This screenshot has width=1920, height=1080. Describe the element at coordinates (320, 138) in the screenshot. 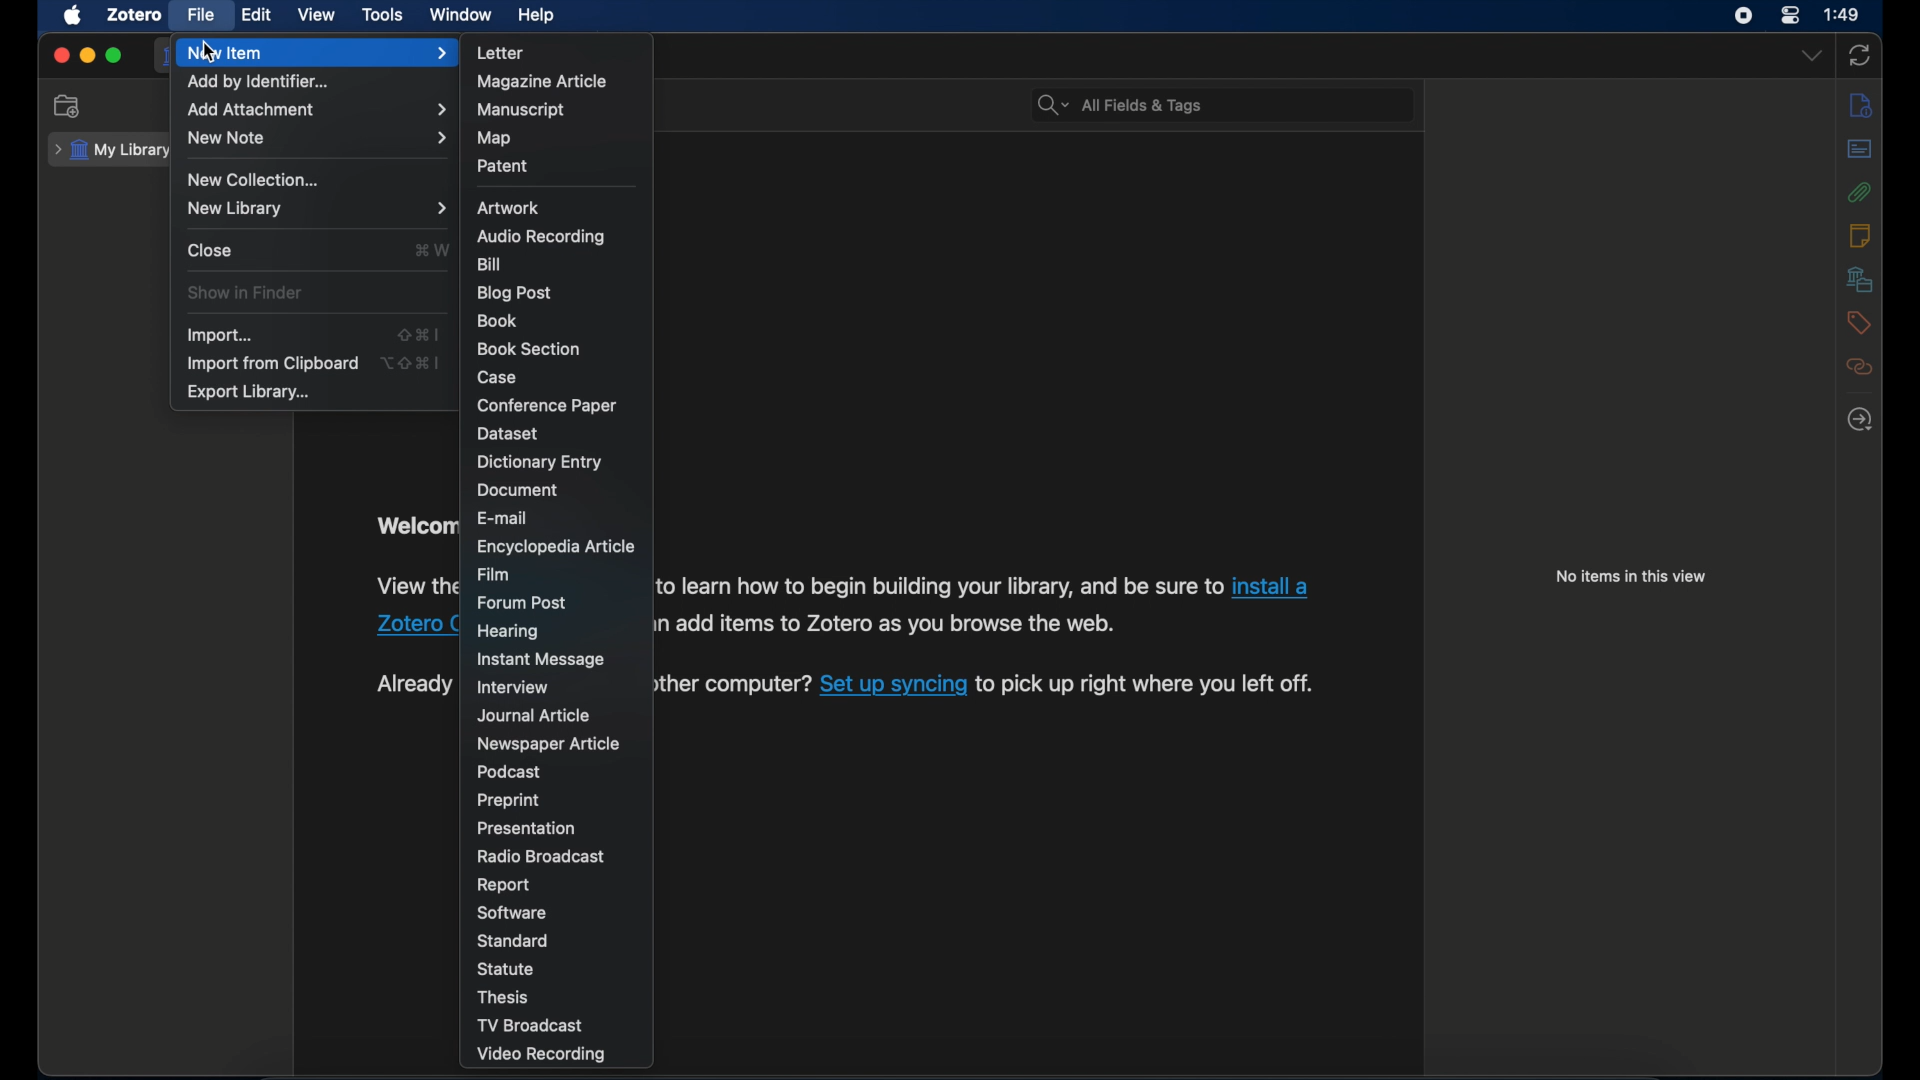

I see `new note` at that location.